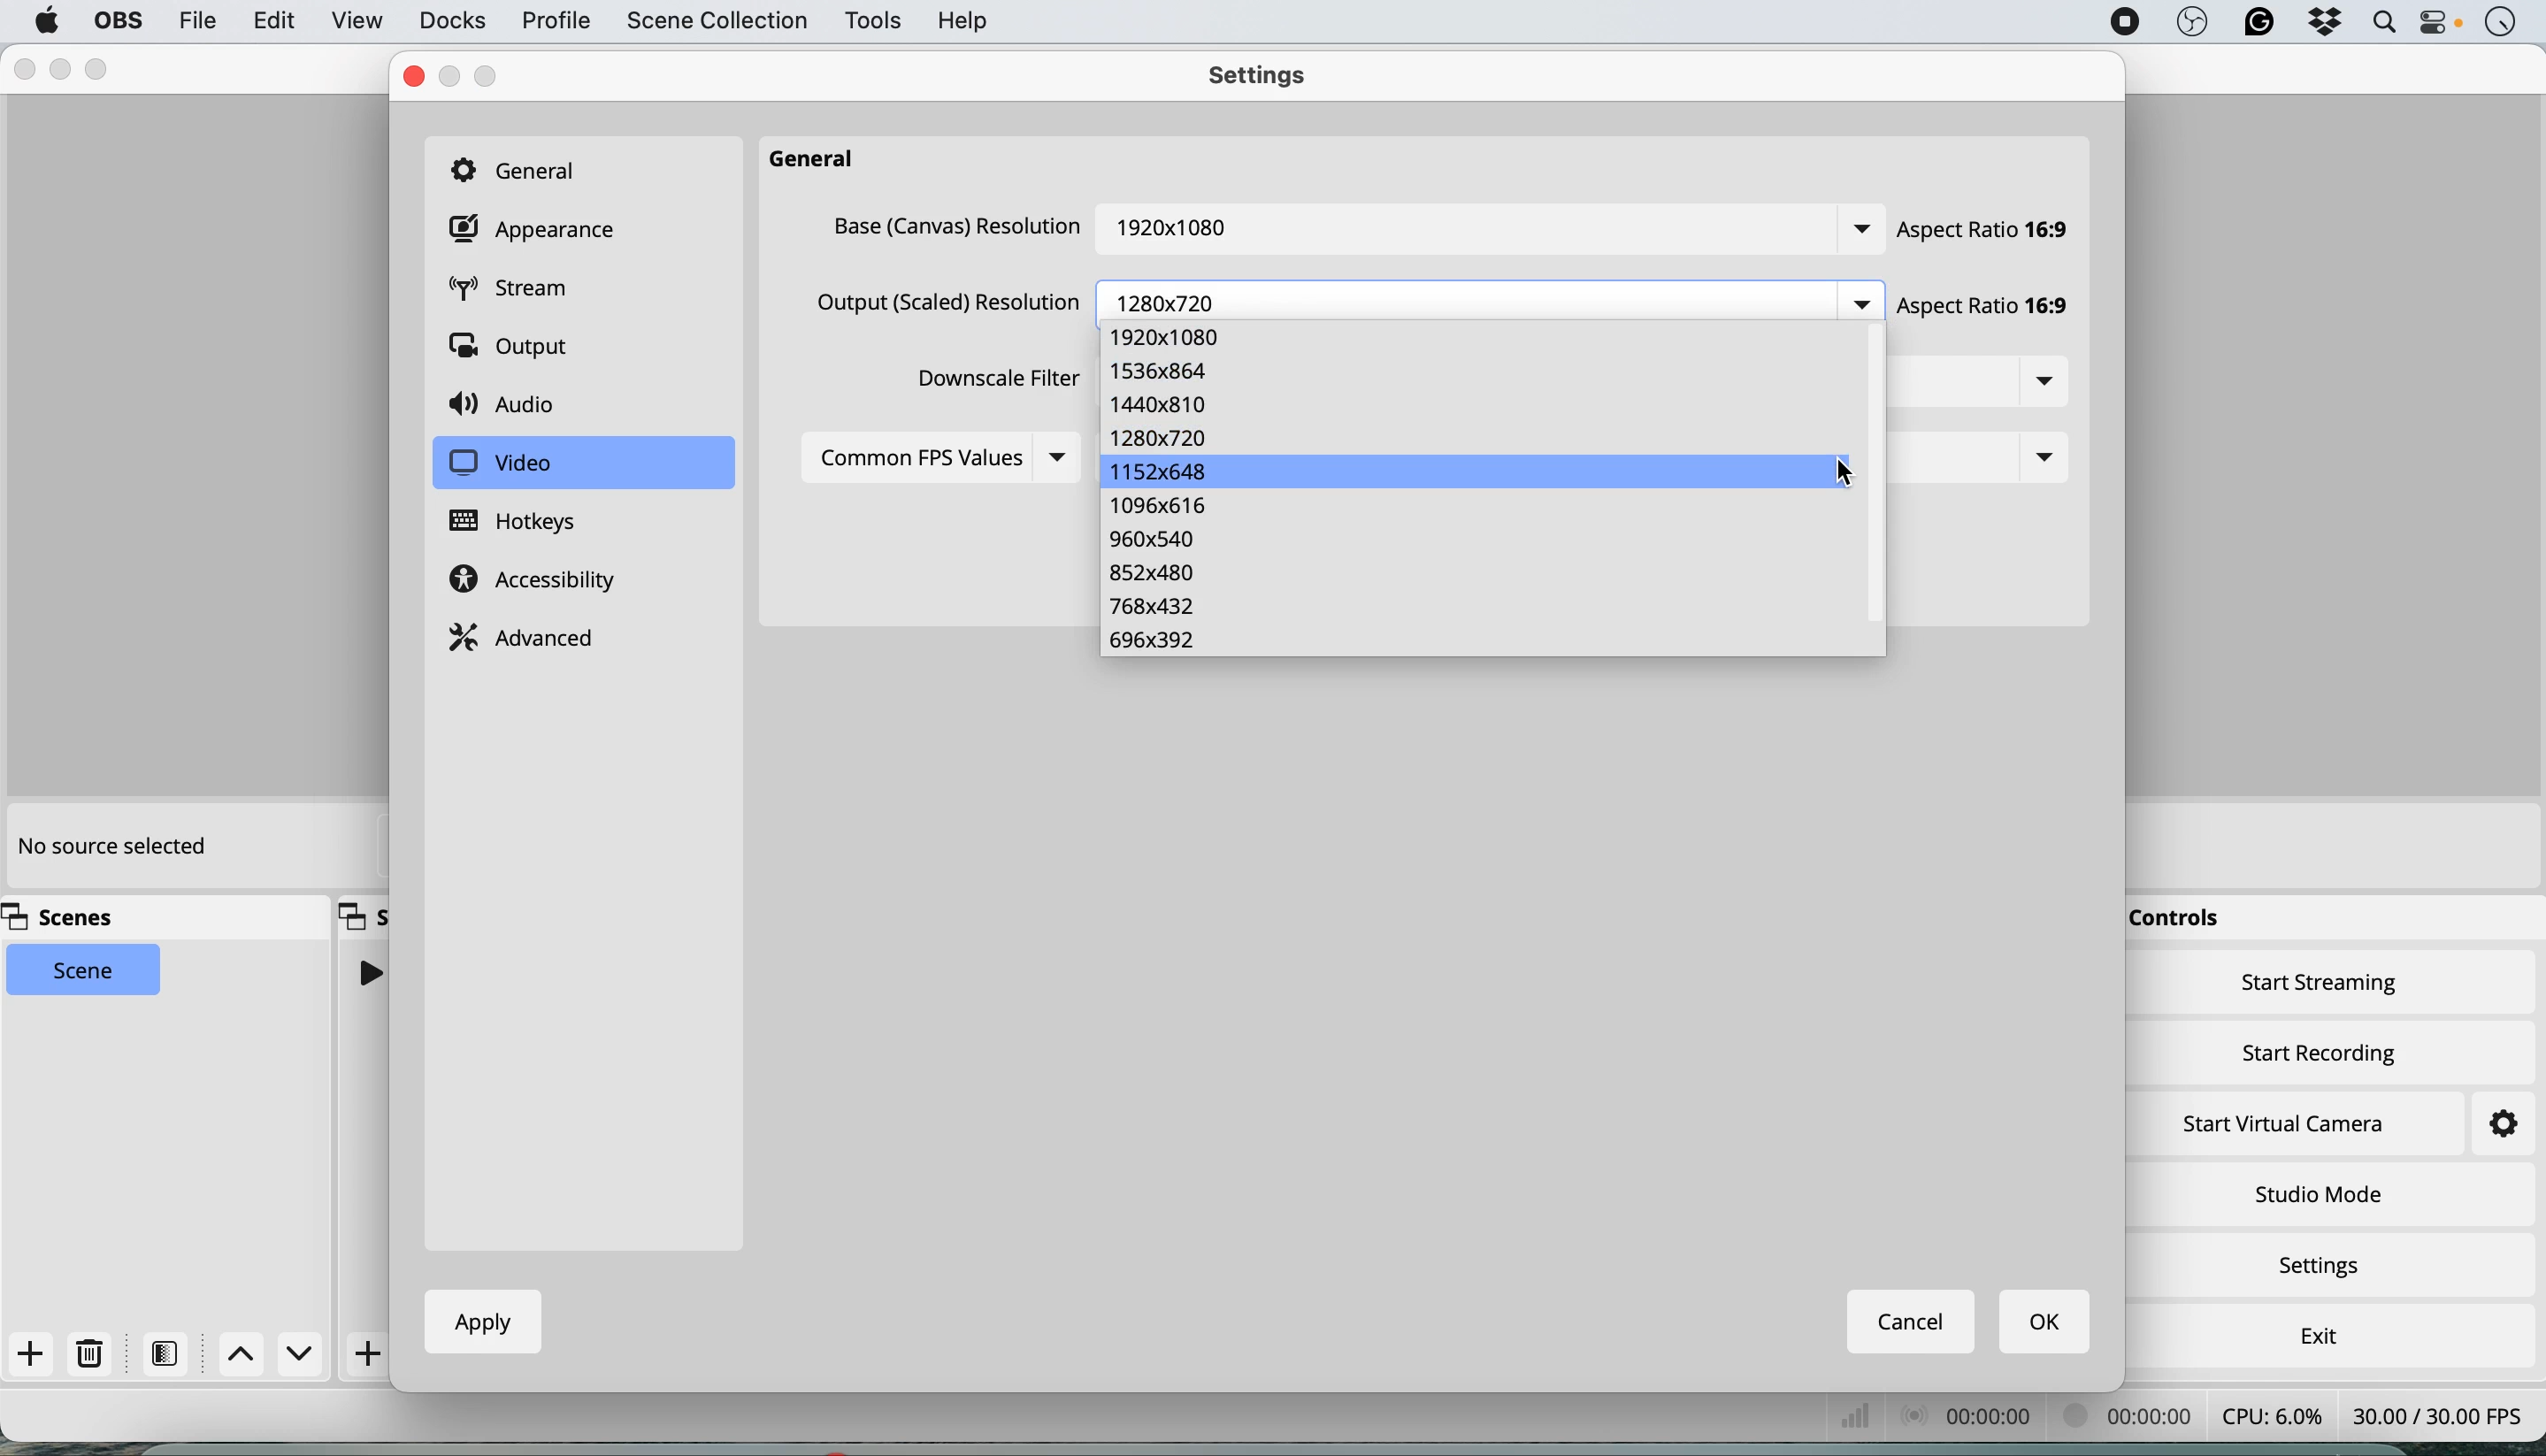  Describe the element at coordinates (1172, 337) in the screenshot. I see `1290x1080` at that location.